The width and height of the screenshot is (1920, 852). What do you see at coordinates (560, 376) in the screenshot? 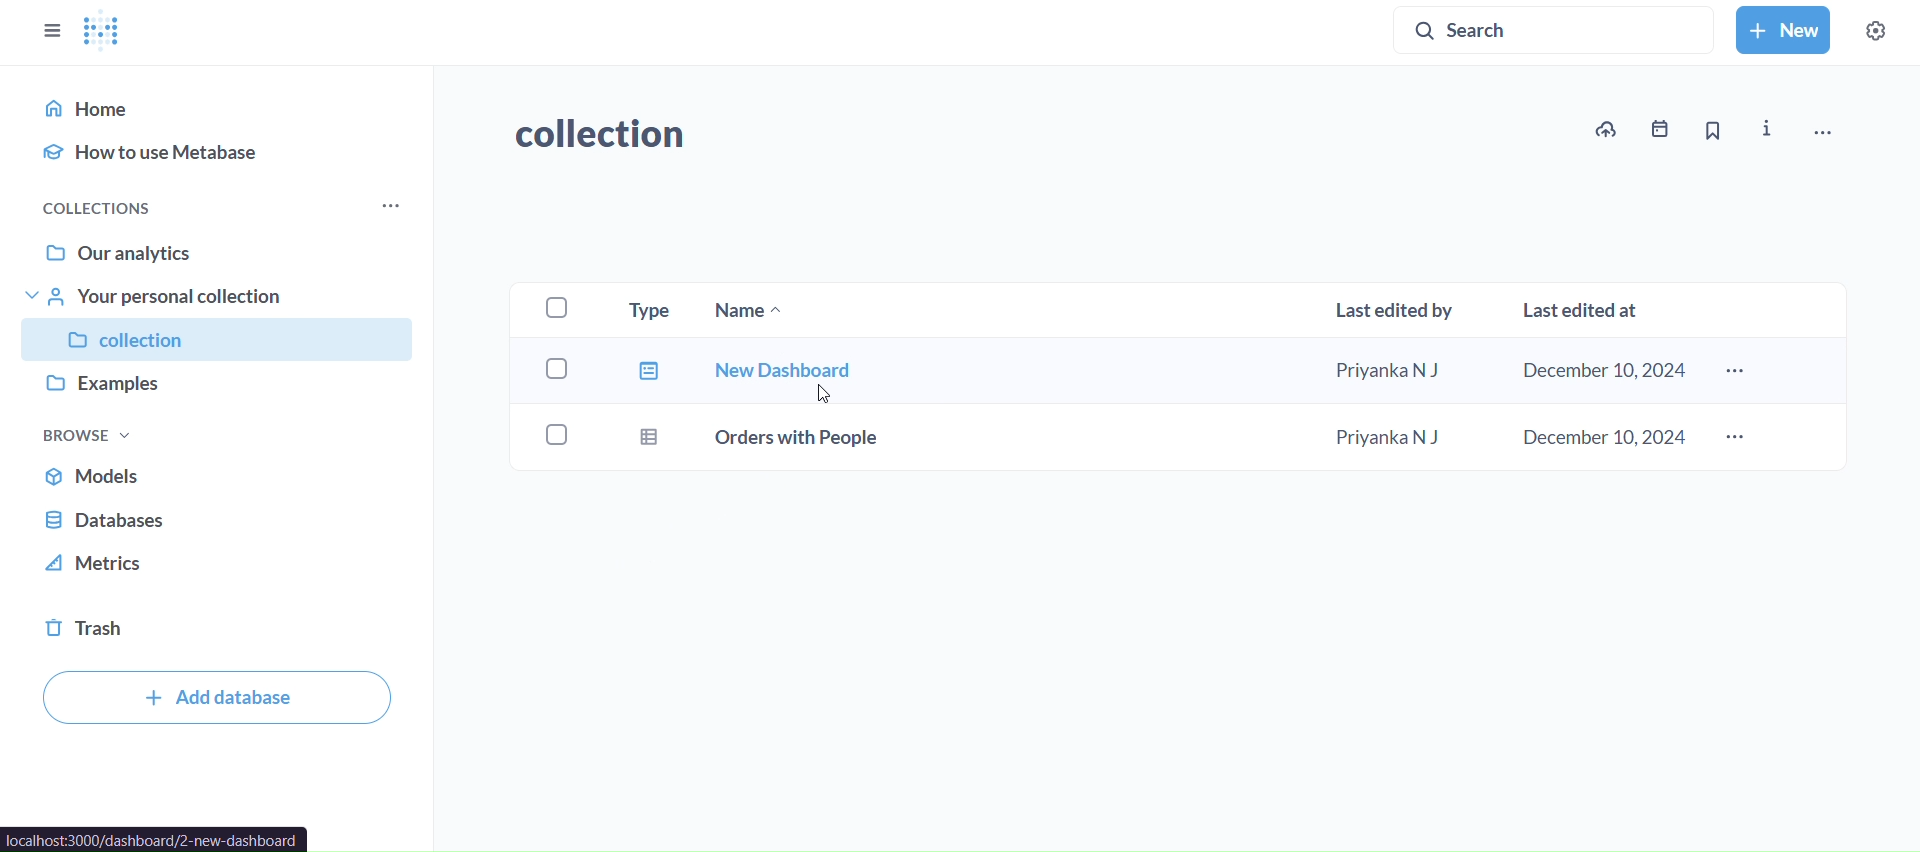
I see `checkboxes` at bounding box center [560, 376].